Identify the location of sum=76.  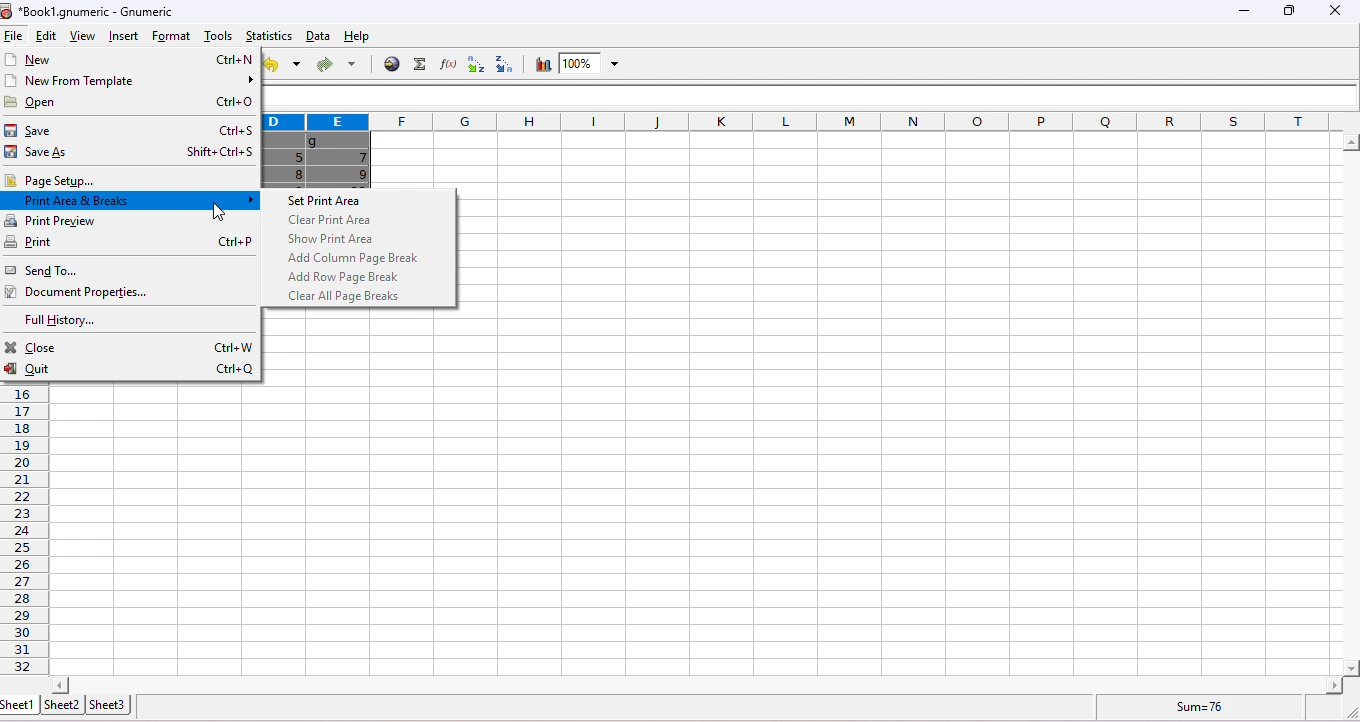
(1204, 706).